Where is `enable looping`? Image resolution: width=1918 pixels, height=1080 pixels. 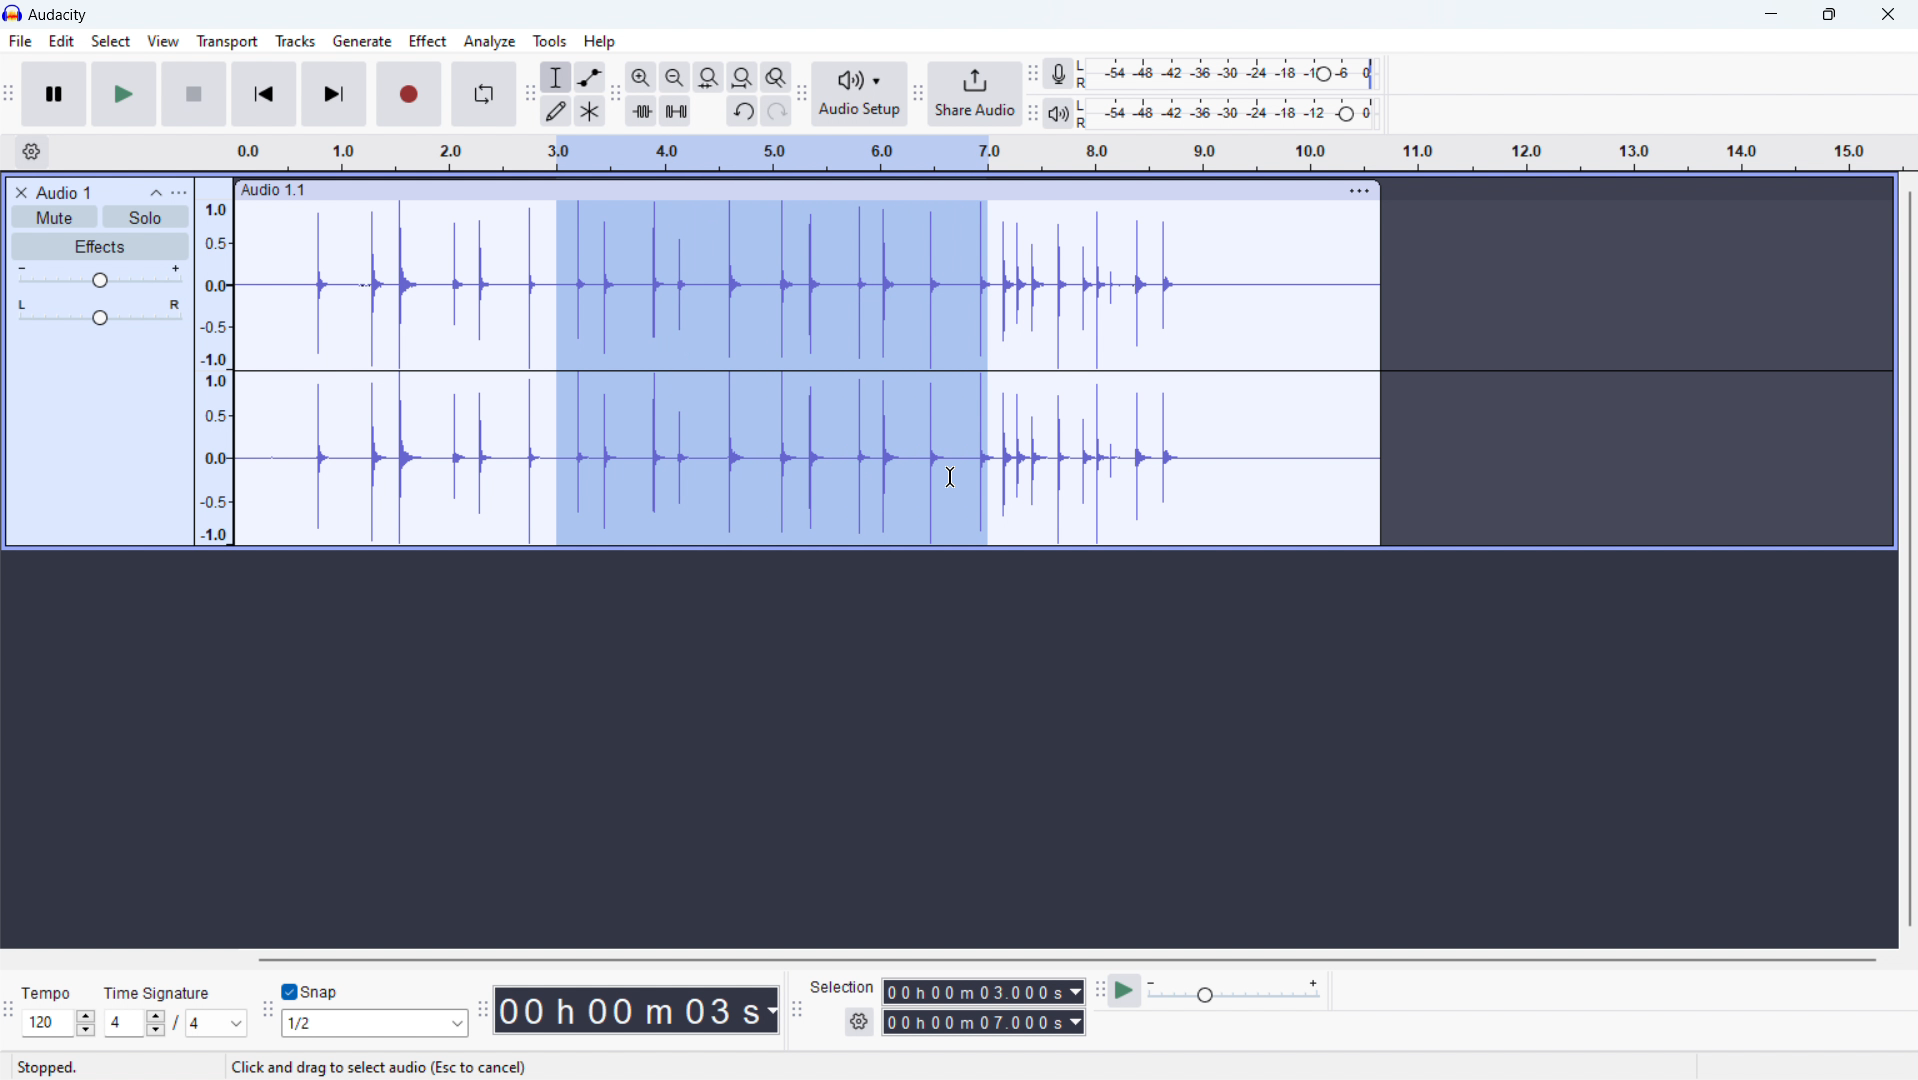 enable looping is located at coordinates (484, 95).